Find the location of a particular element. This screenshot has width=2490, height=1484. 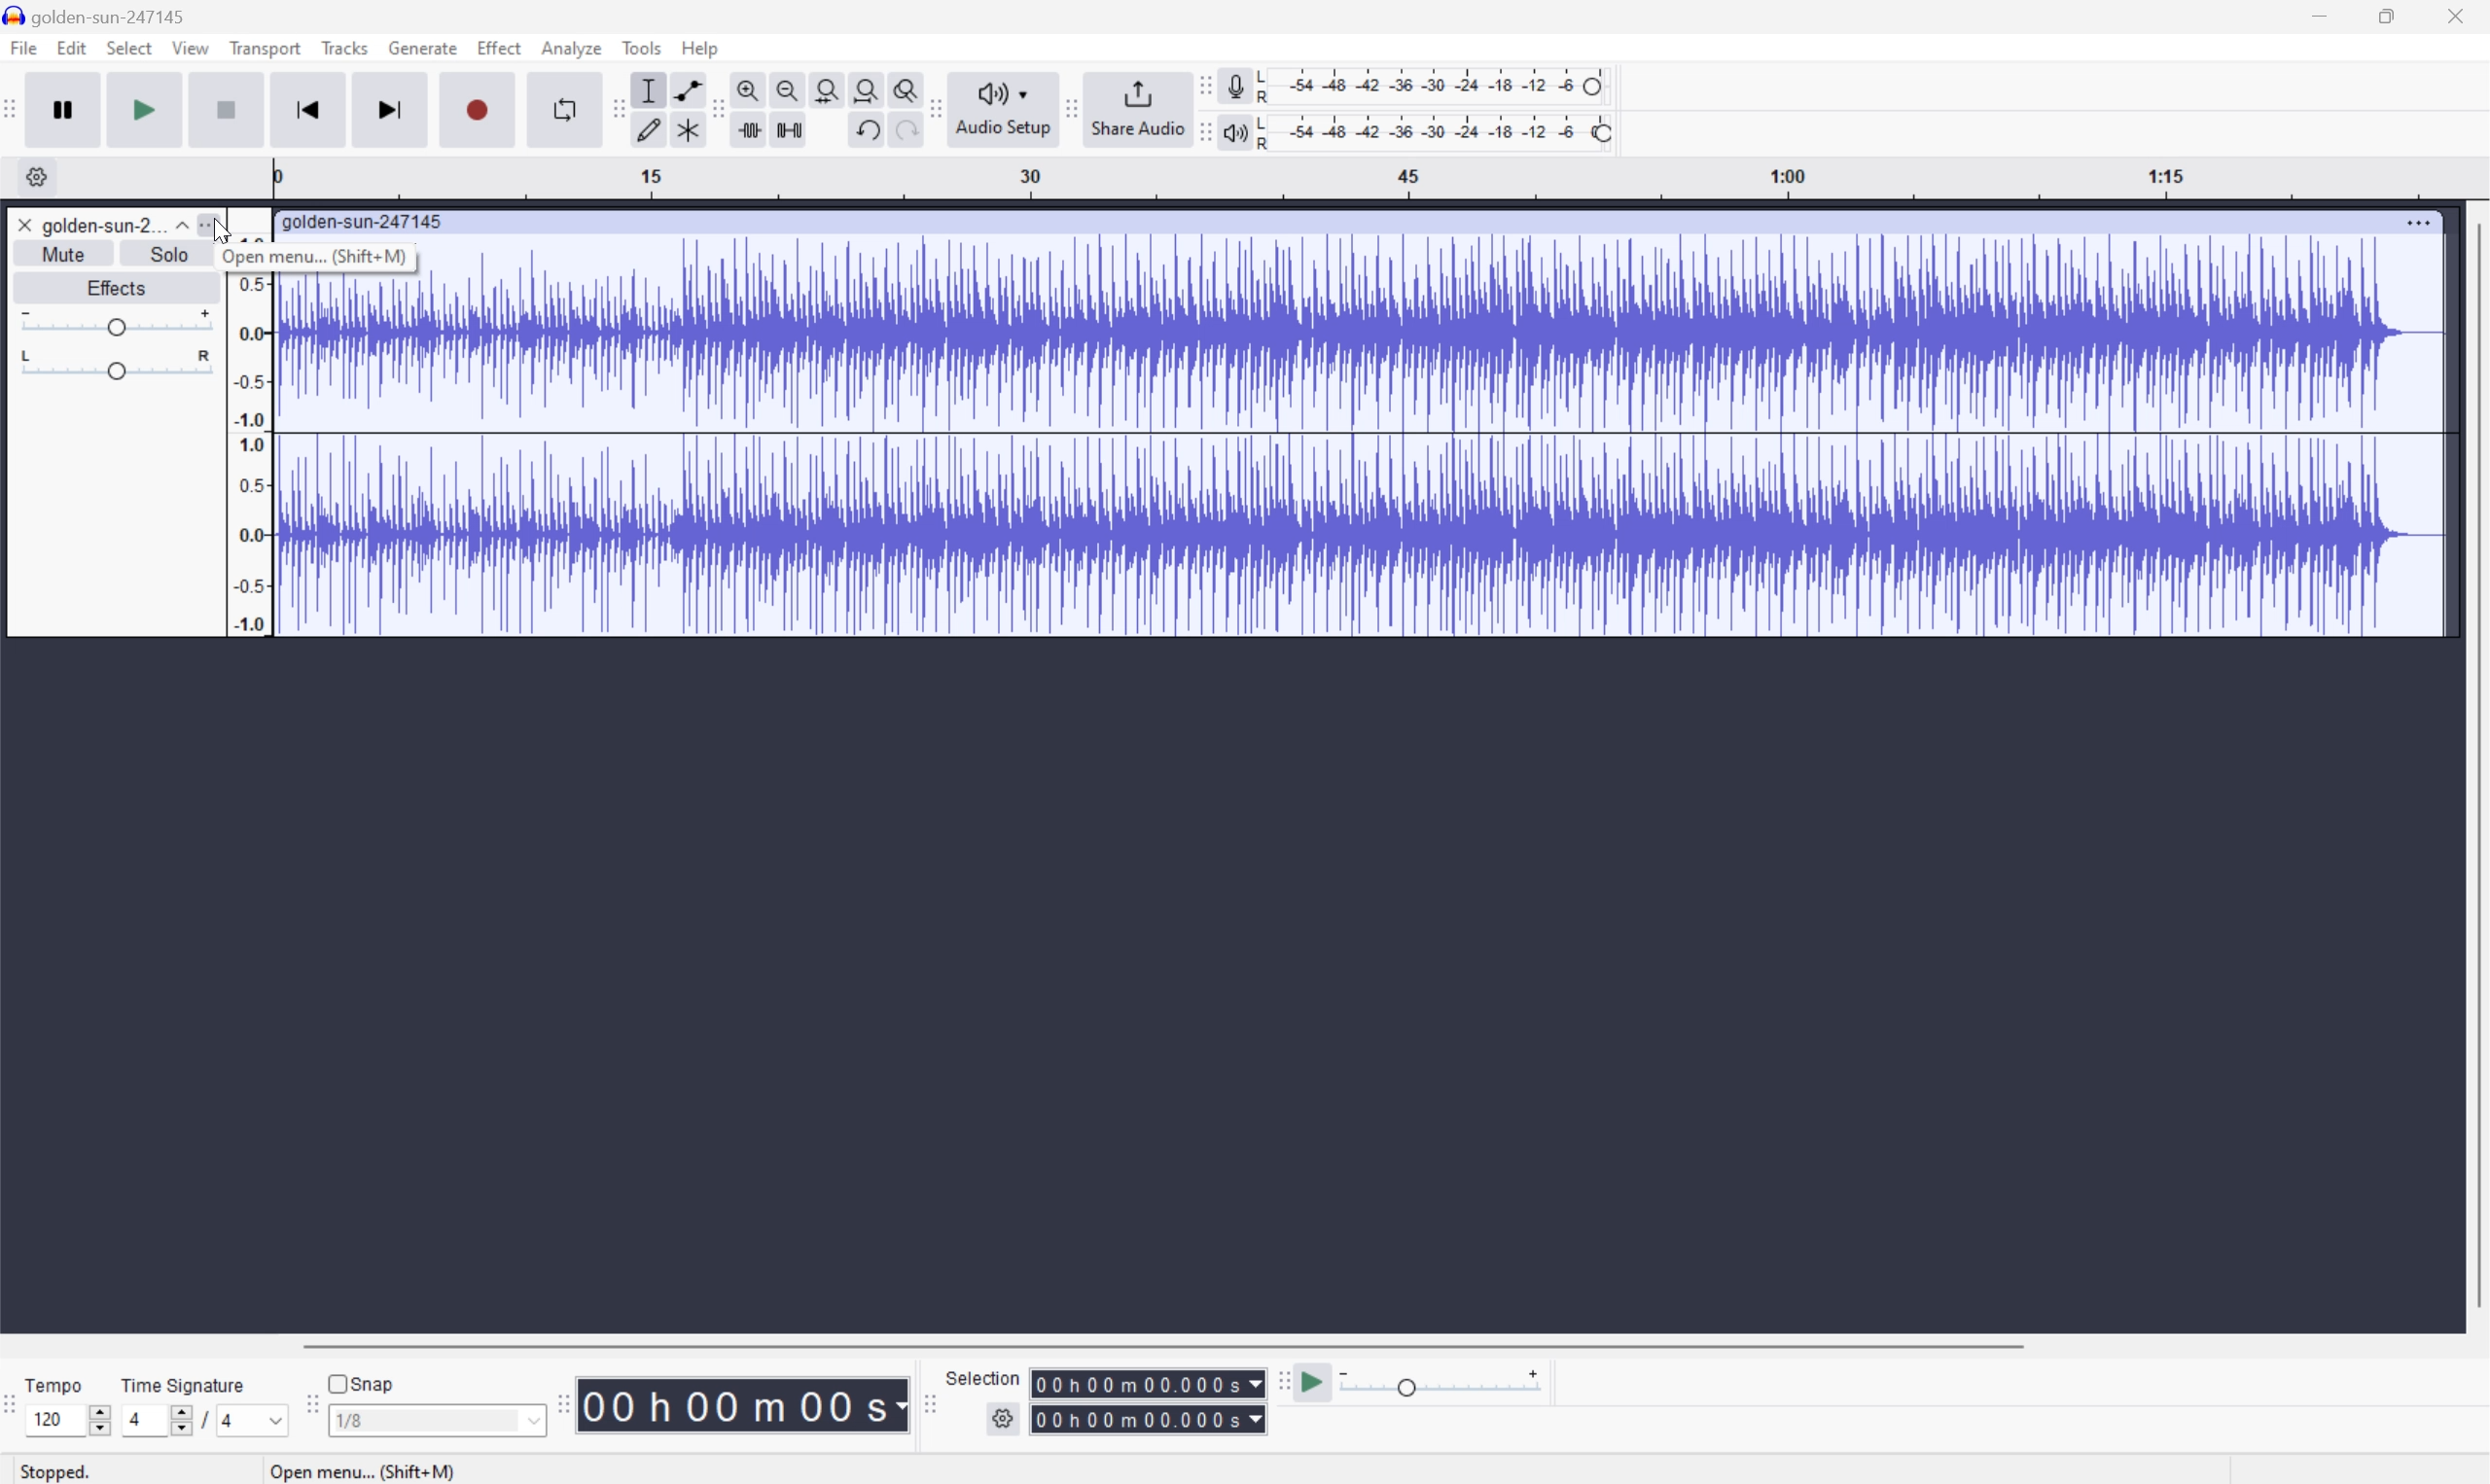

Close is located at coordinates (2465, 14).